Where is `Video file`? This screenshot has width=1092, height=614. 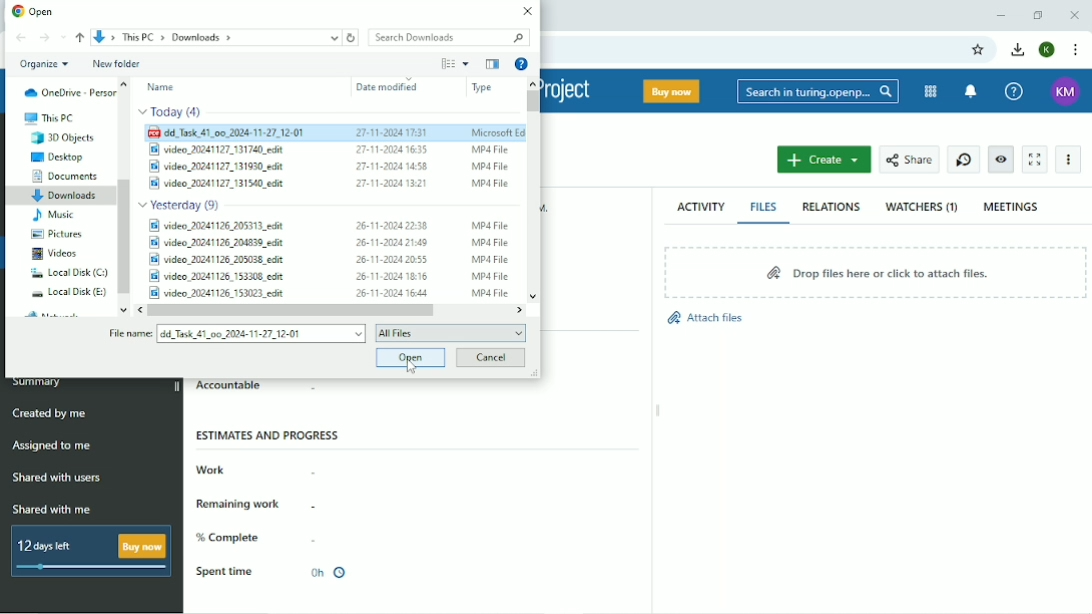 Video file is located at coordinates (328, 277).